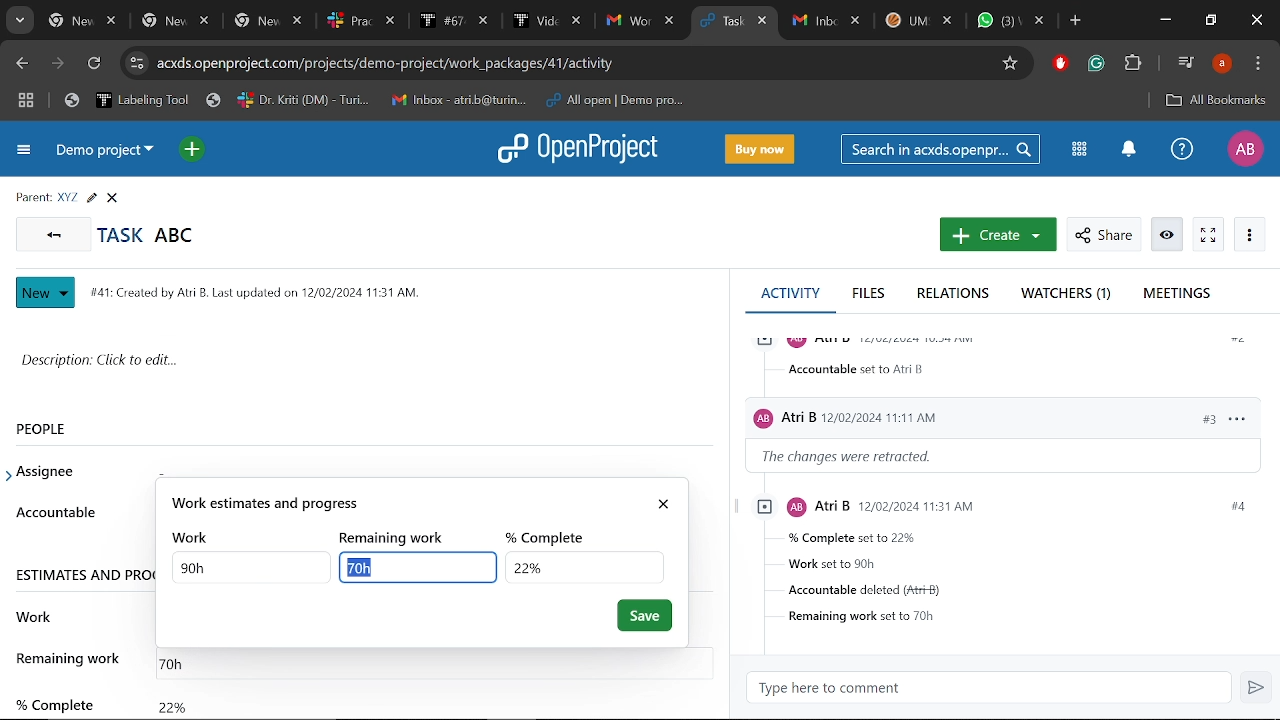  I want to click on Go back to all tasks, so click(54, 235).